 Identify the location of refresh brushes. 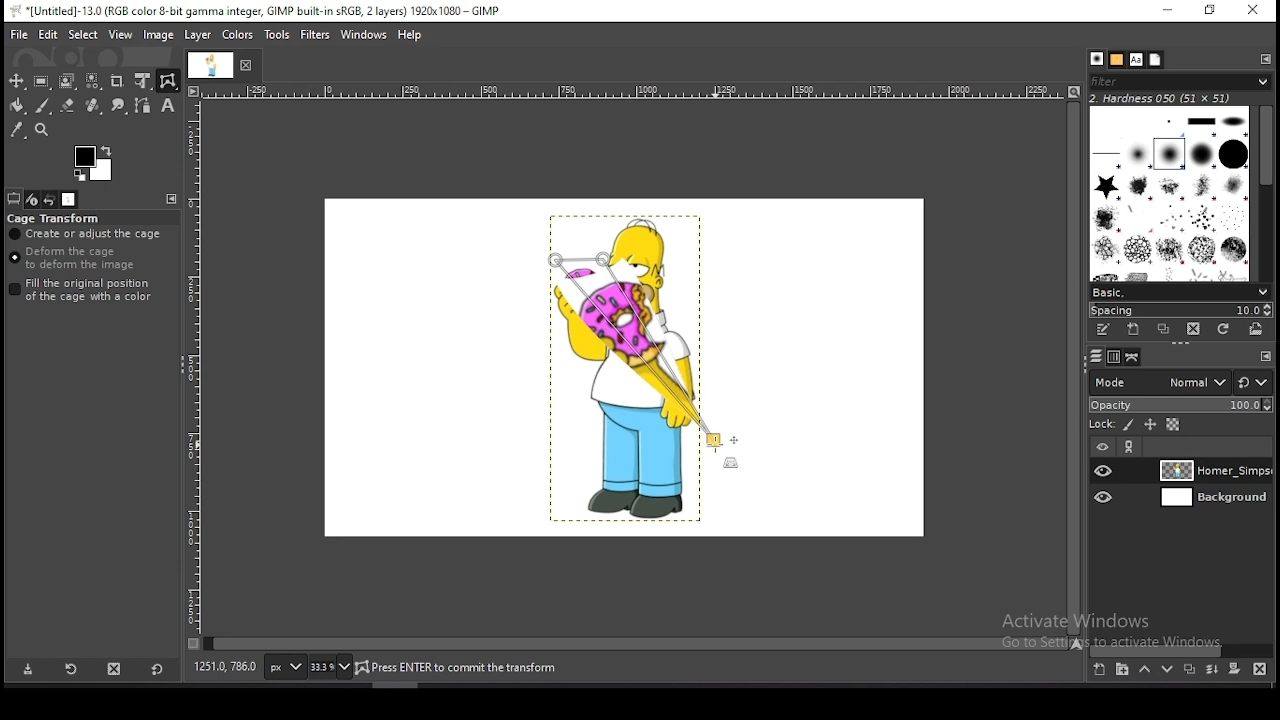
(1224, 329).